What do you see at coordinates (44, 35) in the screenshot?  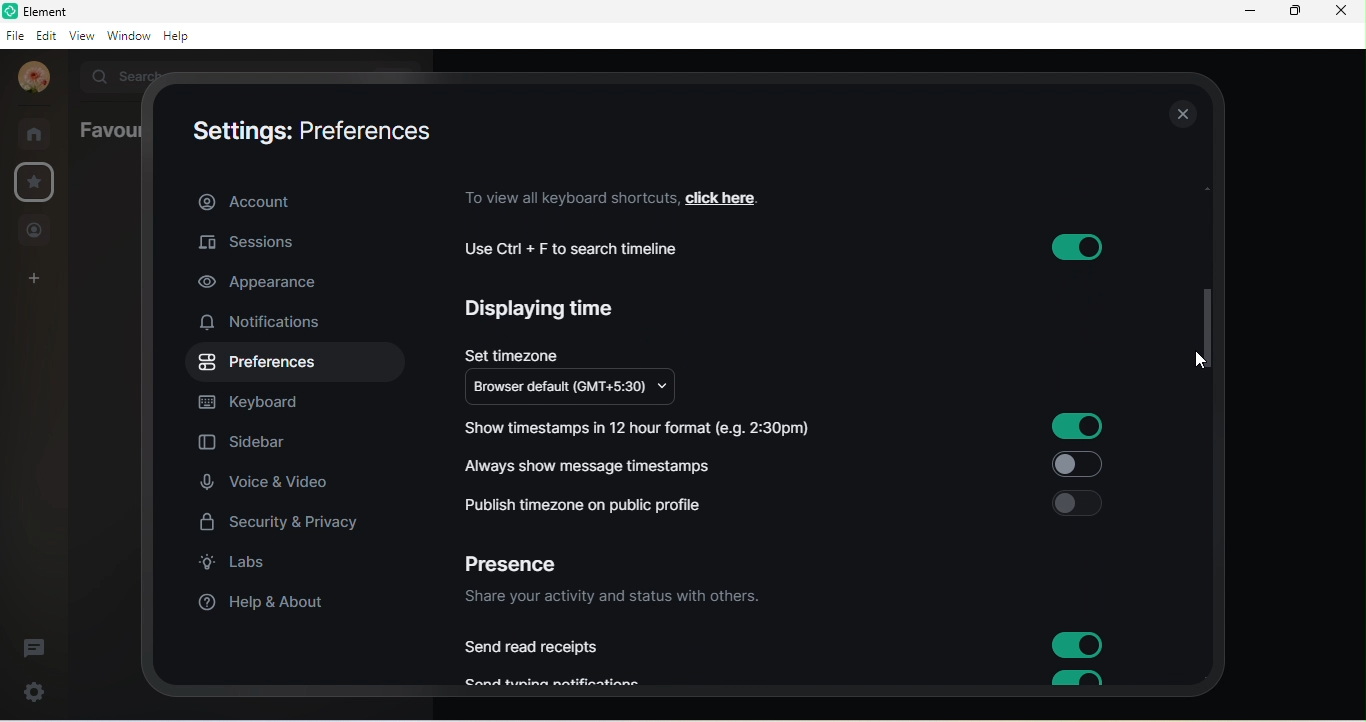 I see `edit` at bounding box center [44, 35].